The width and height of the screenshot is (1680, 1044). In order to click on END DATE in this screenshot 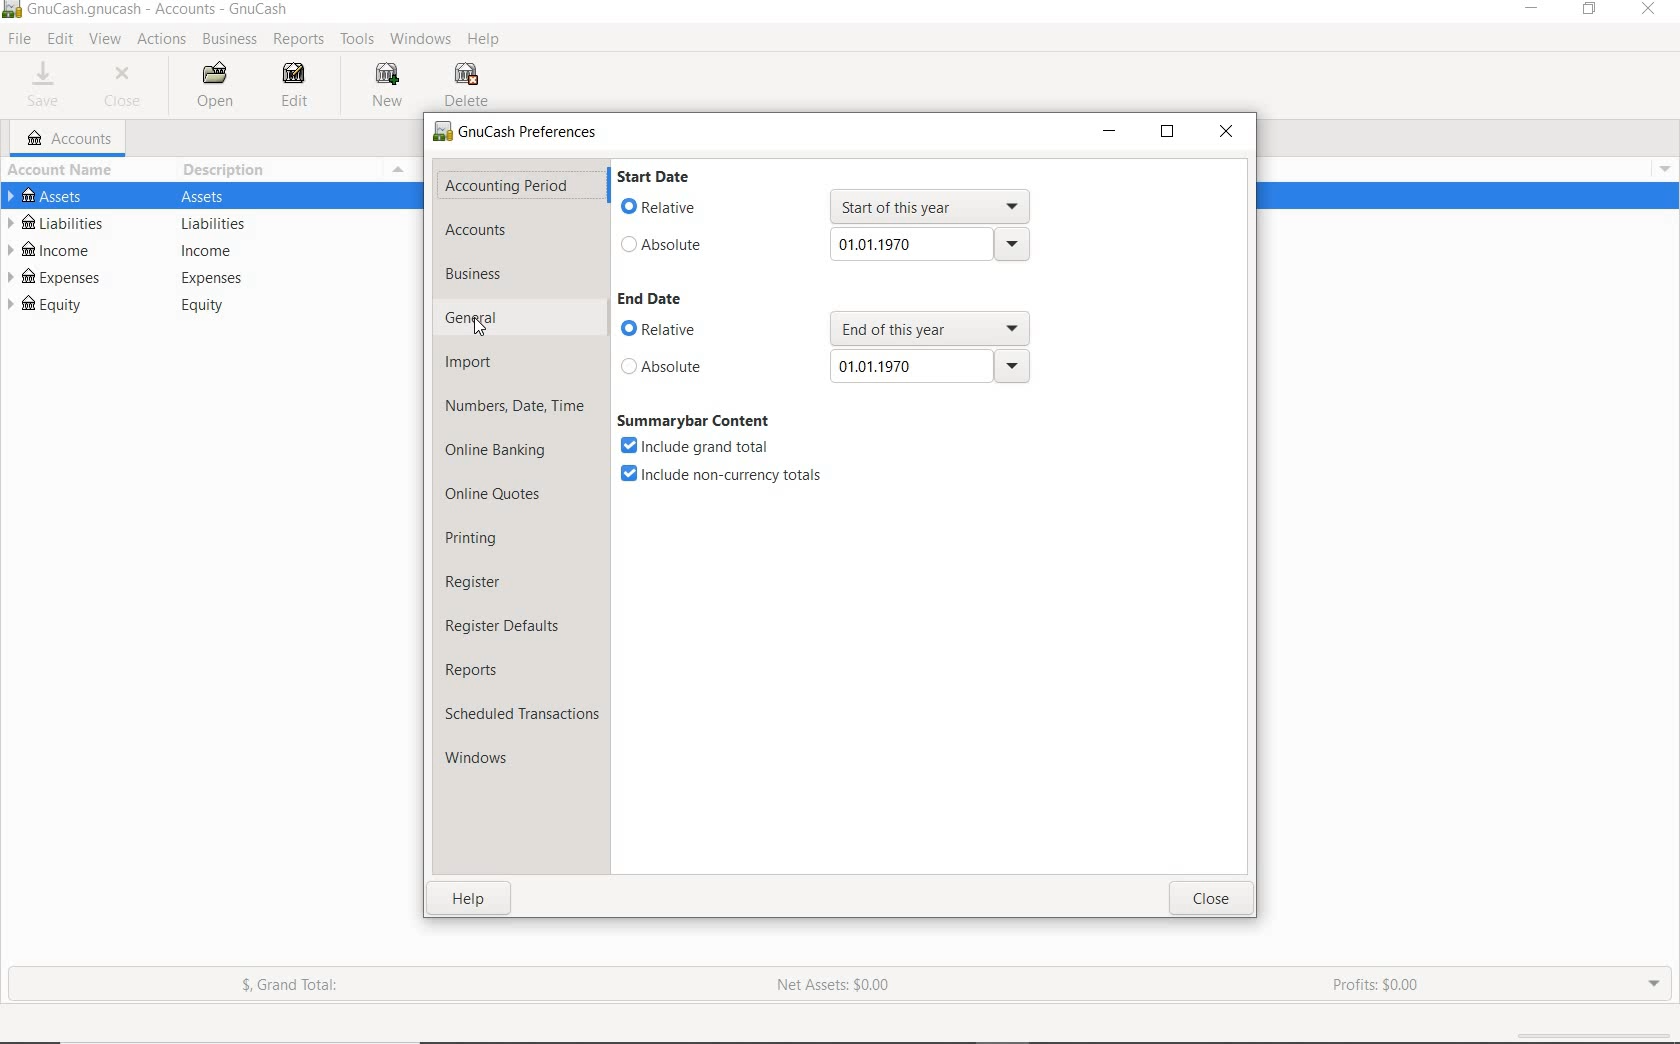, I will do `click(657, 301)`.